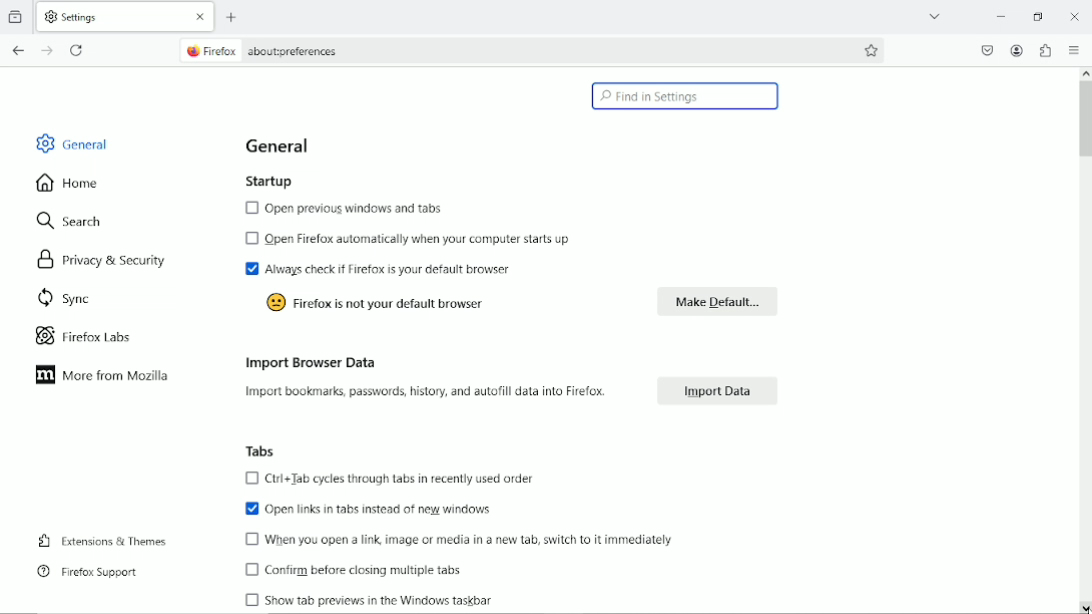  Describe the element at coordinates (872, 51) in the screenshot. I see `Bookmark this page` at that location.